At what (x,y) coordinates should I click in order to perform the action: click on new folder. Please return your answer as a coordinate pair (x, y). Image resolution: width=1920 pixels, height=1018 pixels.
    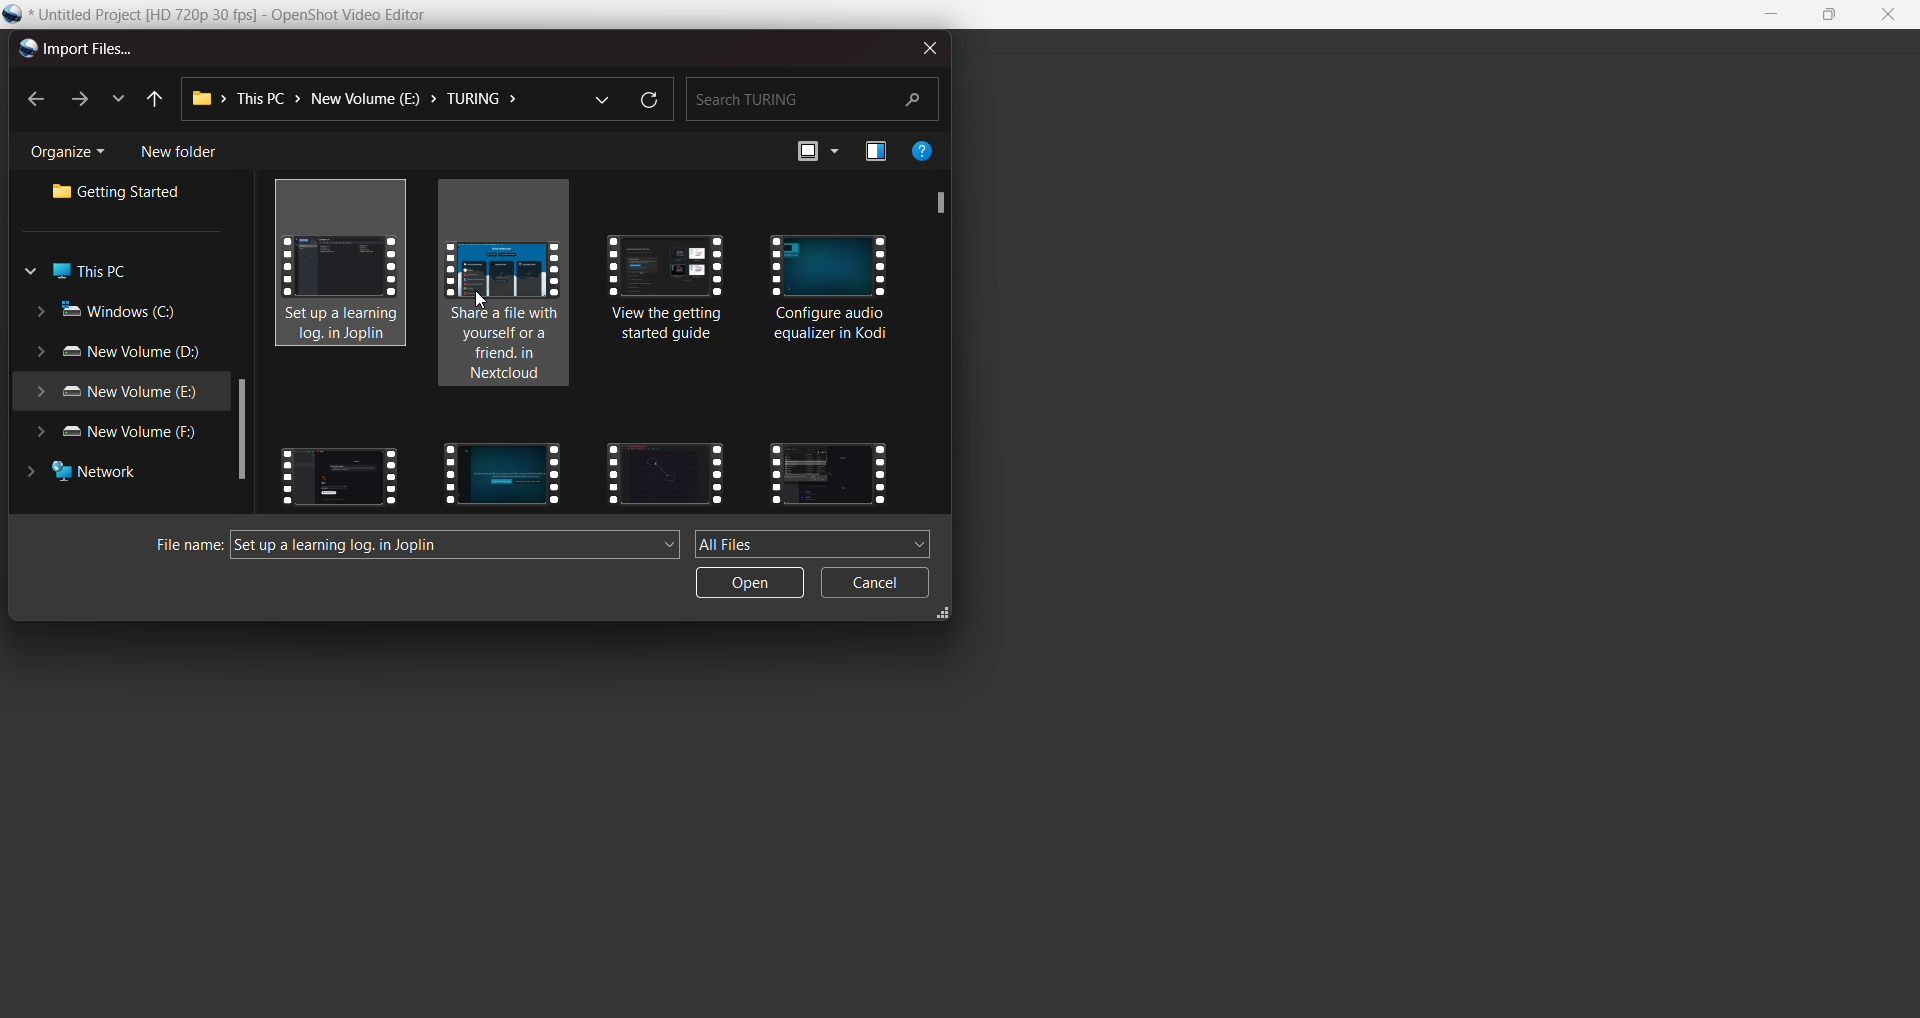
    Looking at the image, I should click on (179, 152).